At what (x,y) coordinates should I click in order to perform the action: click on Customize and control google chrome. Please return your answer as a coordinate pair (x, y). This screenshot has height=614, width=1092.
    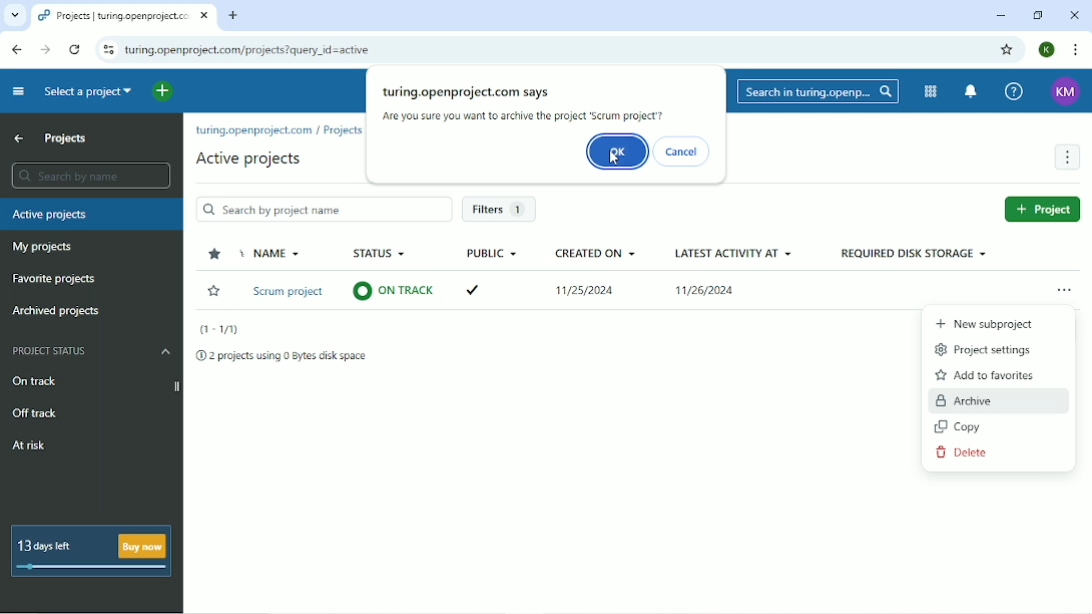
    Looking at the image, I should click on (1072, 50).